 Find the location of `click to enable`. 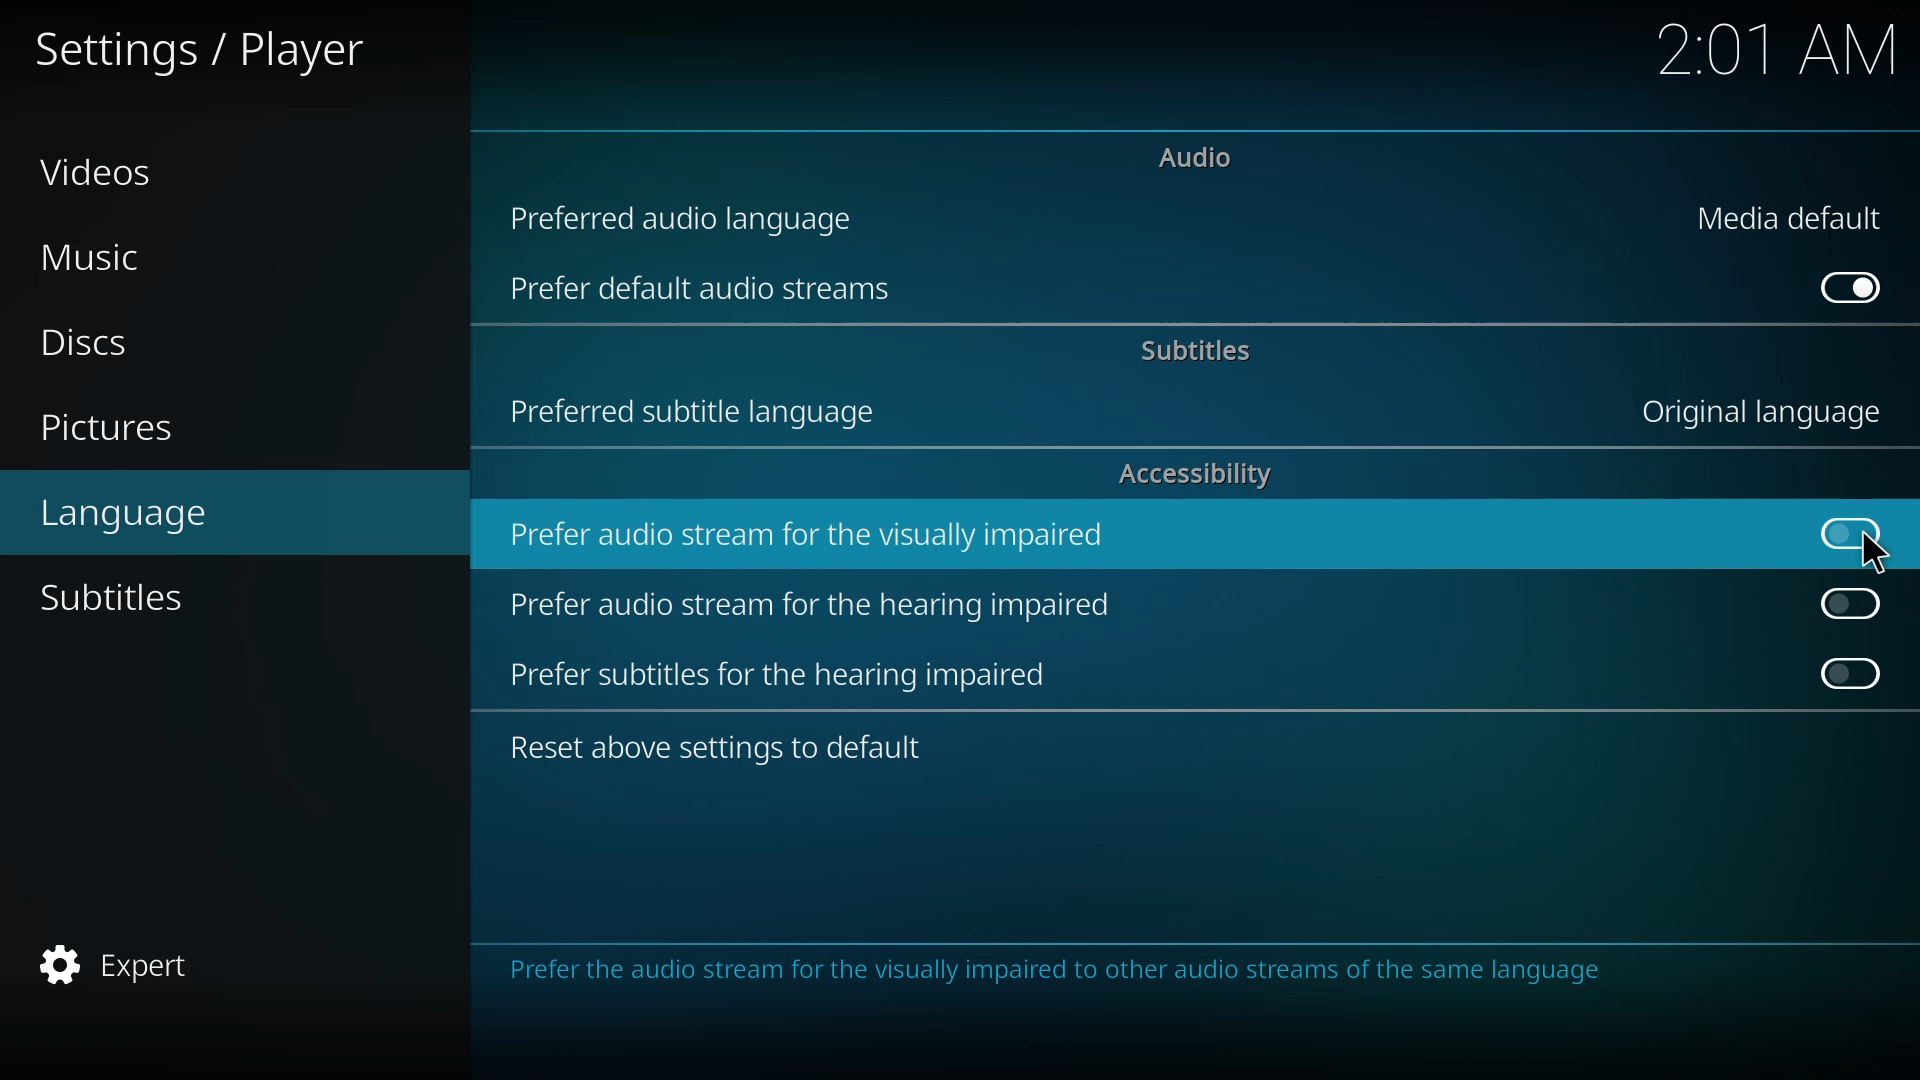

click to enable is located at coordinates (1843, 603).